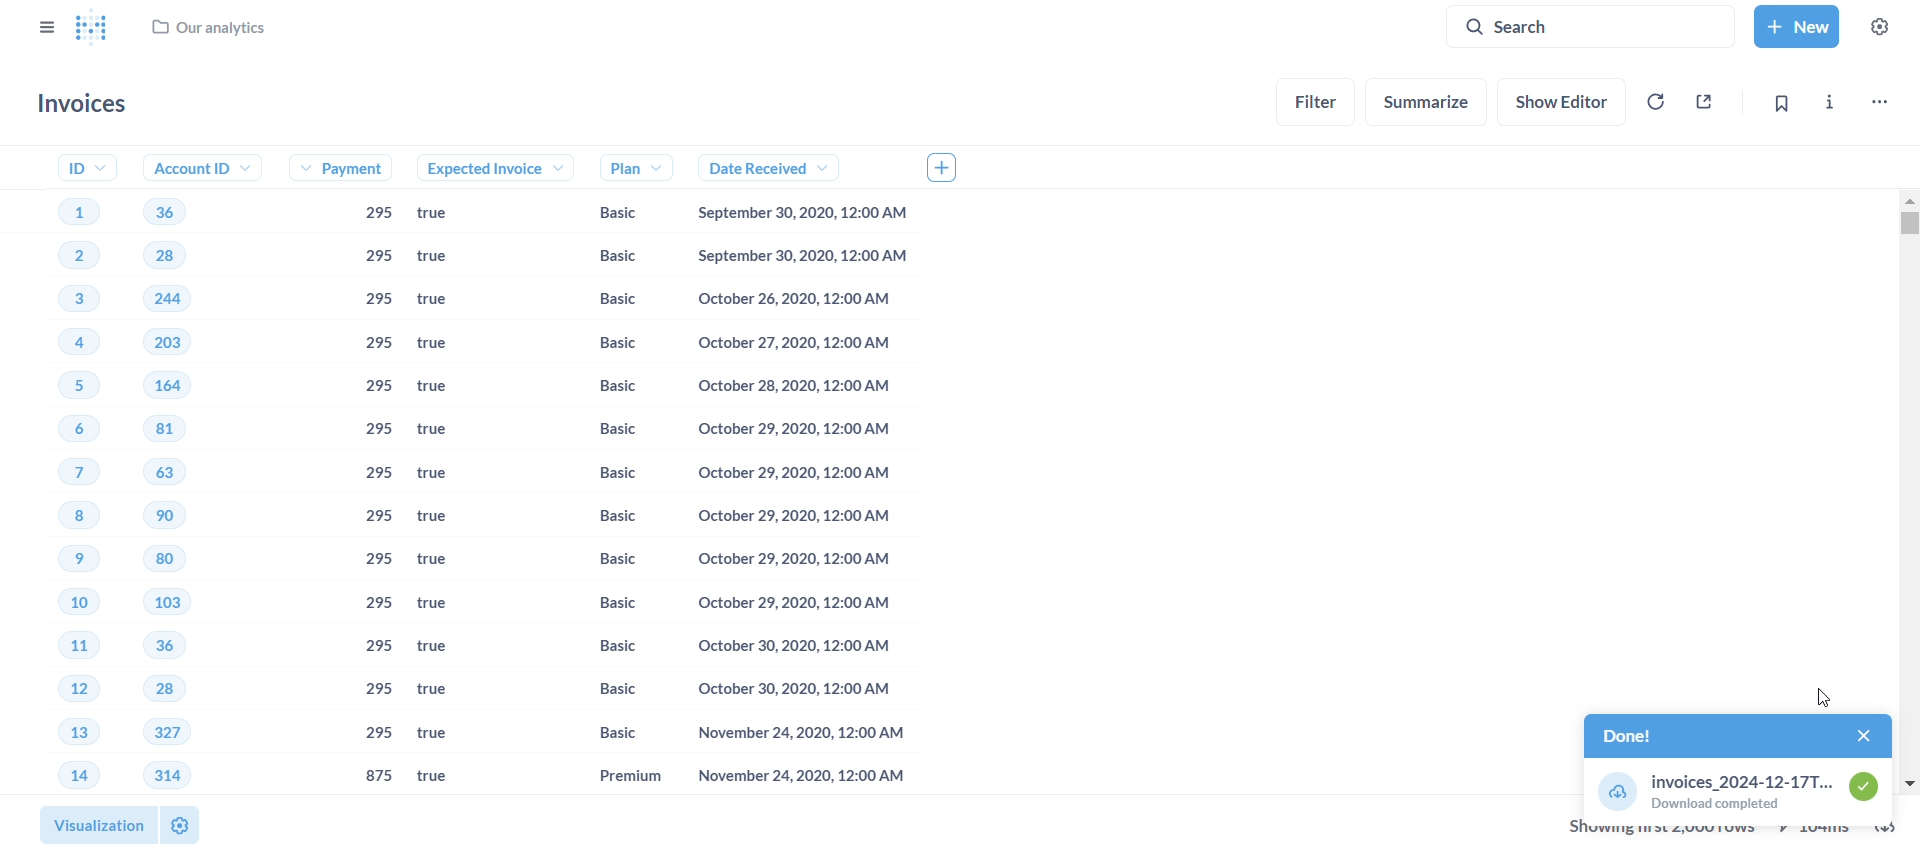  Describe the element at coordinates (605, 694) in the screenshot. I see `Basic` at that location.